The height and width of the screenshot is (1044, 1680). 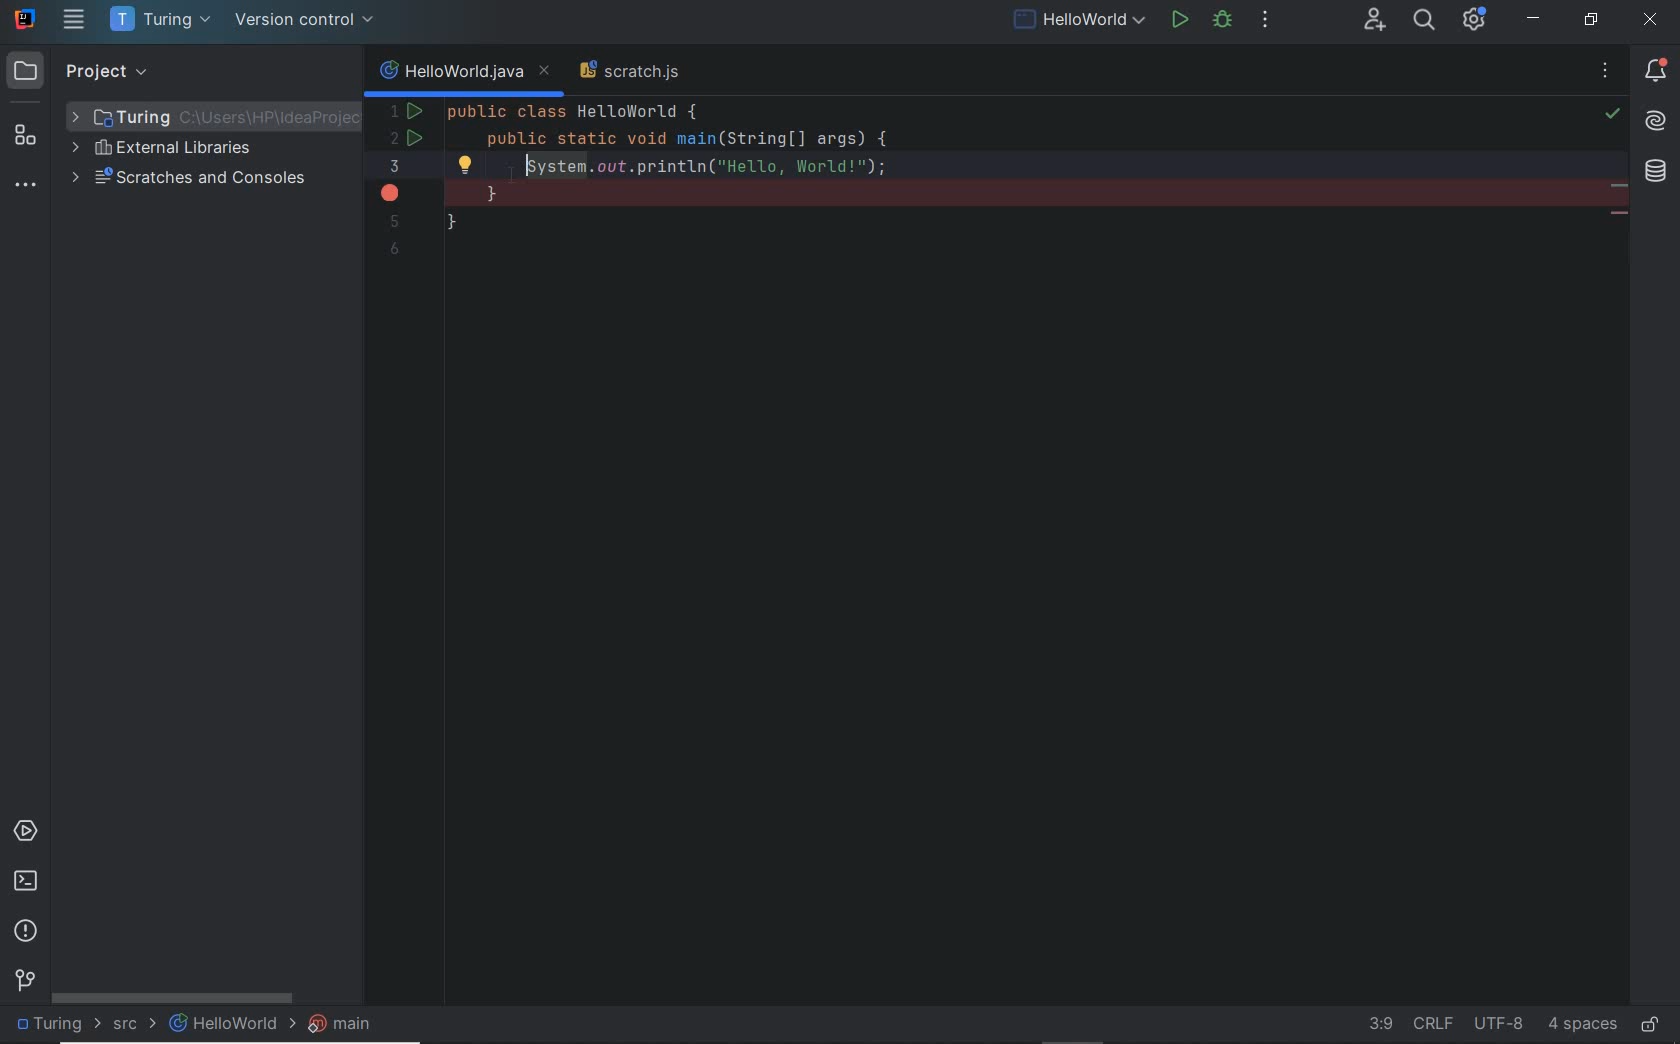 I want to click on IDE and Project Settings, so click(x=1477, y=18).